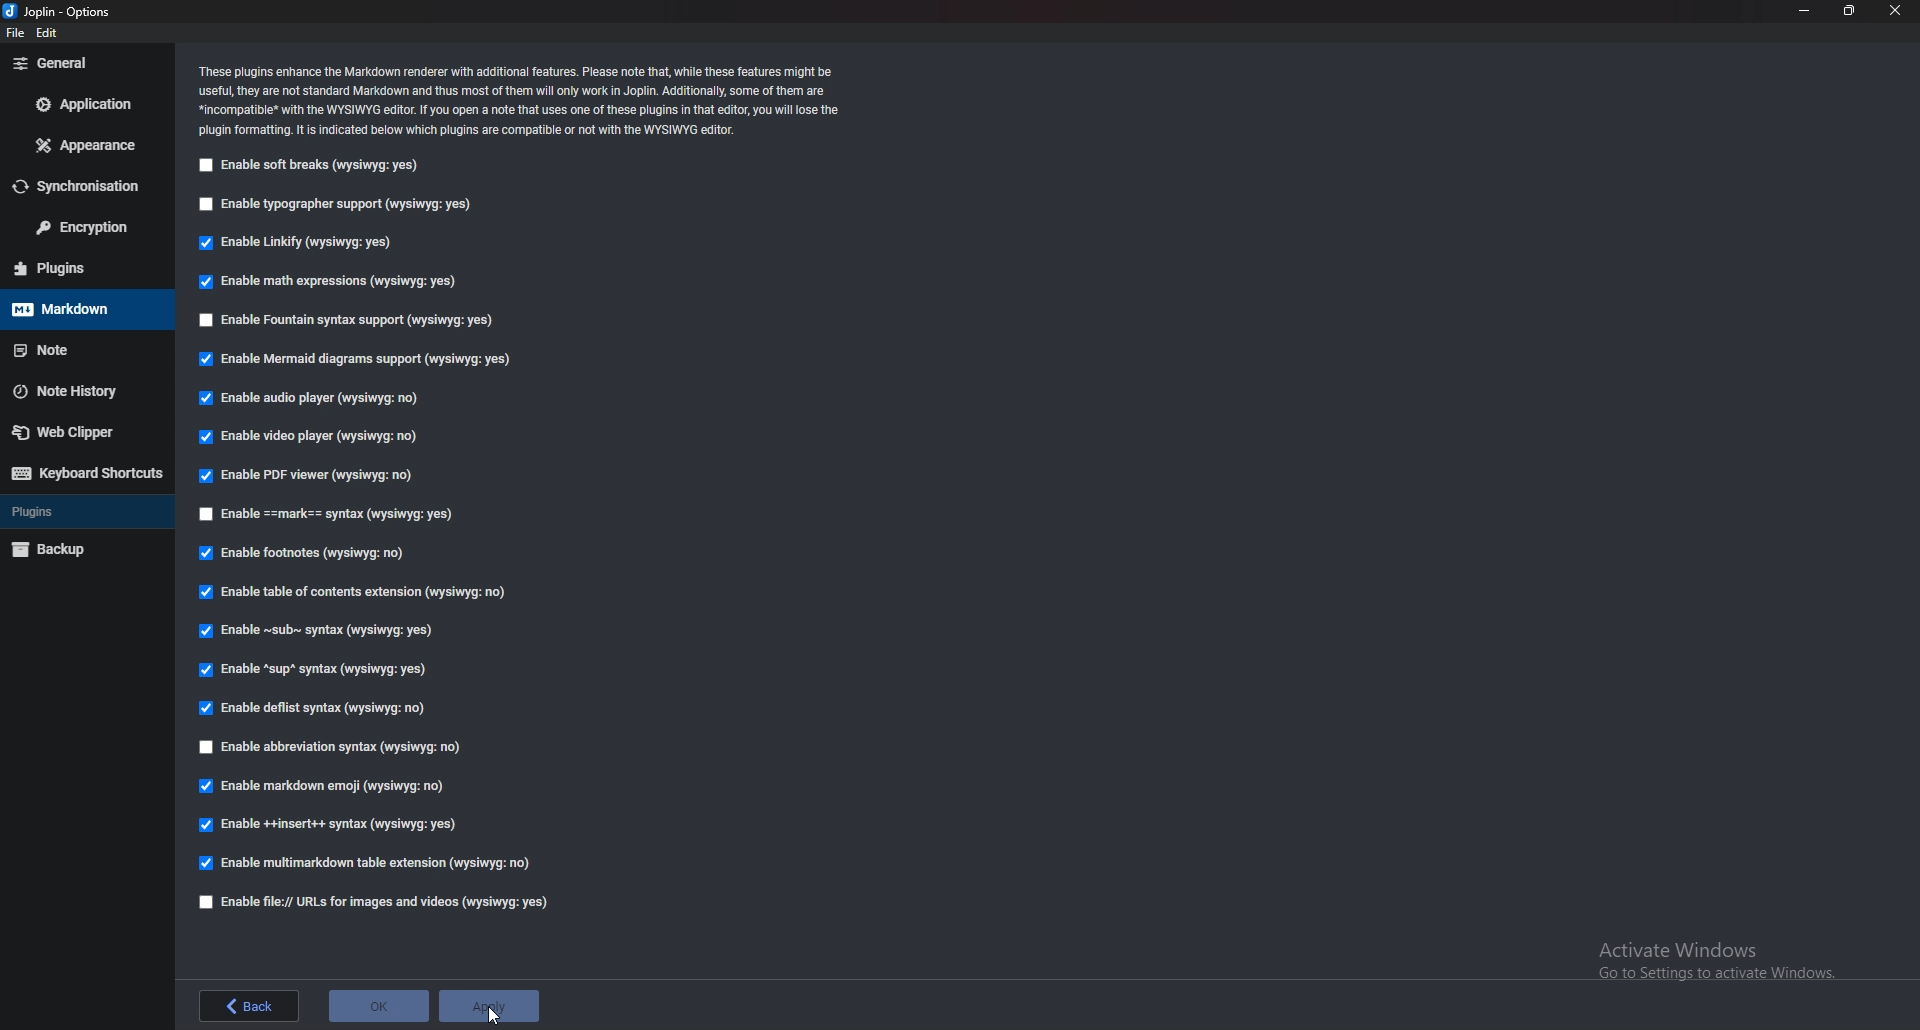  Describe the element at coordinates (355, 360) in the screenshot. I see `enable mermaid diagrams support` at that location.